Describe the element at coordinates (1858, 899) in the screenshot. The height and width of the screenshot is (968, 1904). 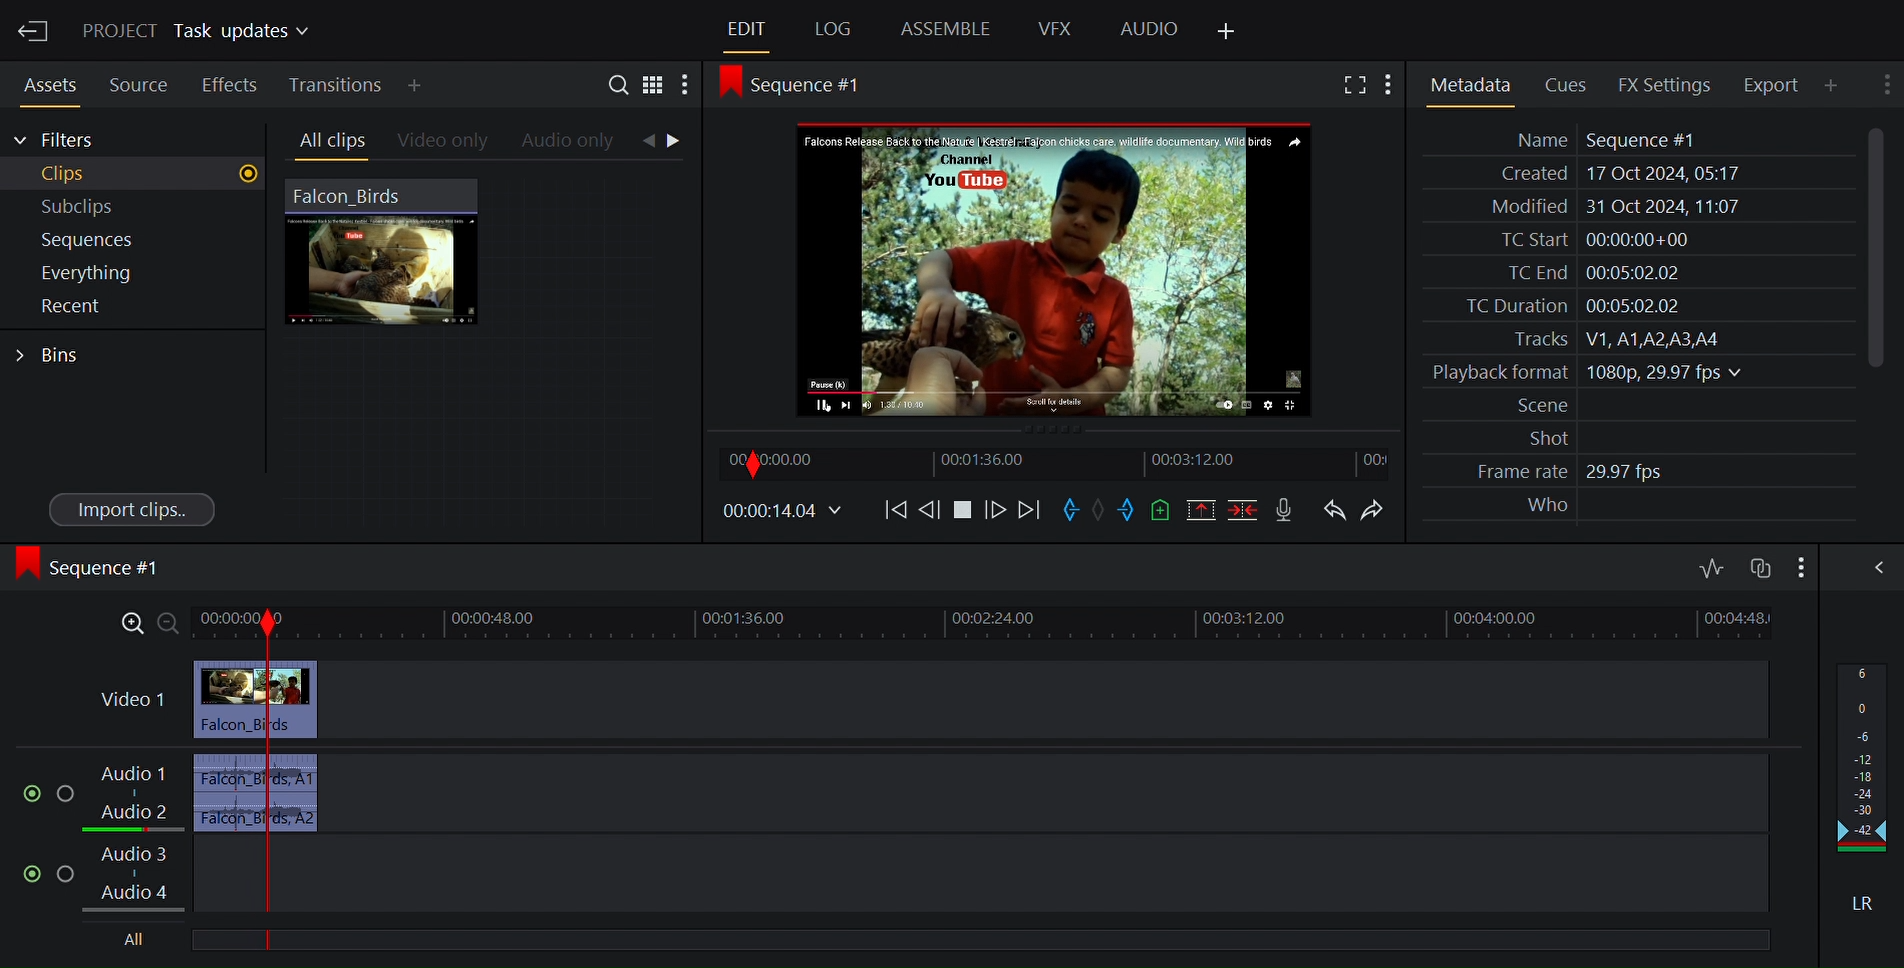
I see `LR` at that location.